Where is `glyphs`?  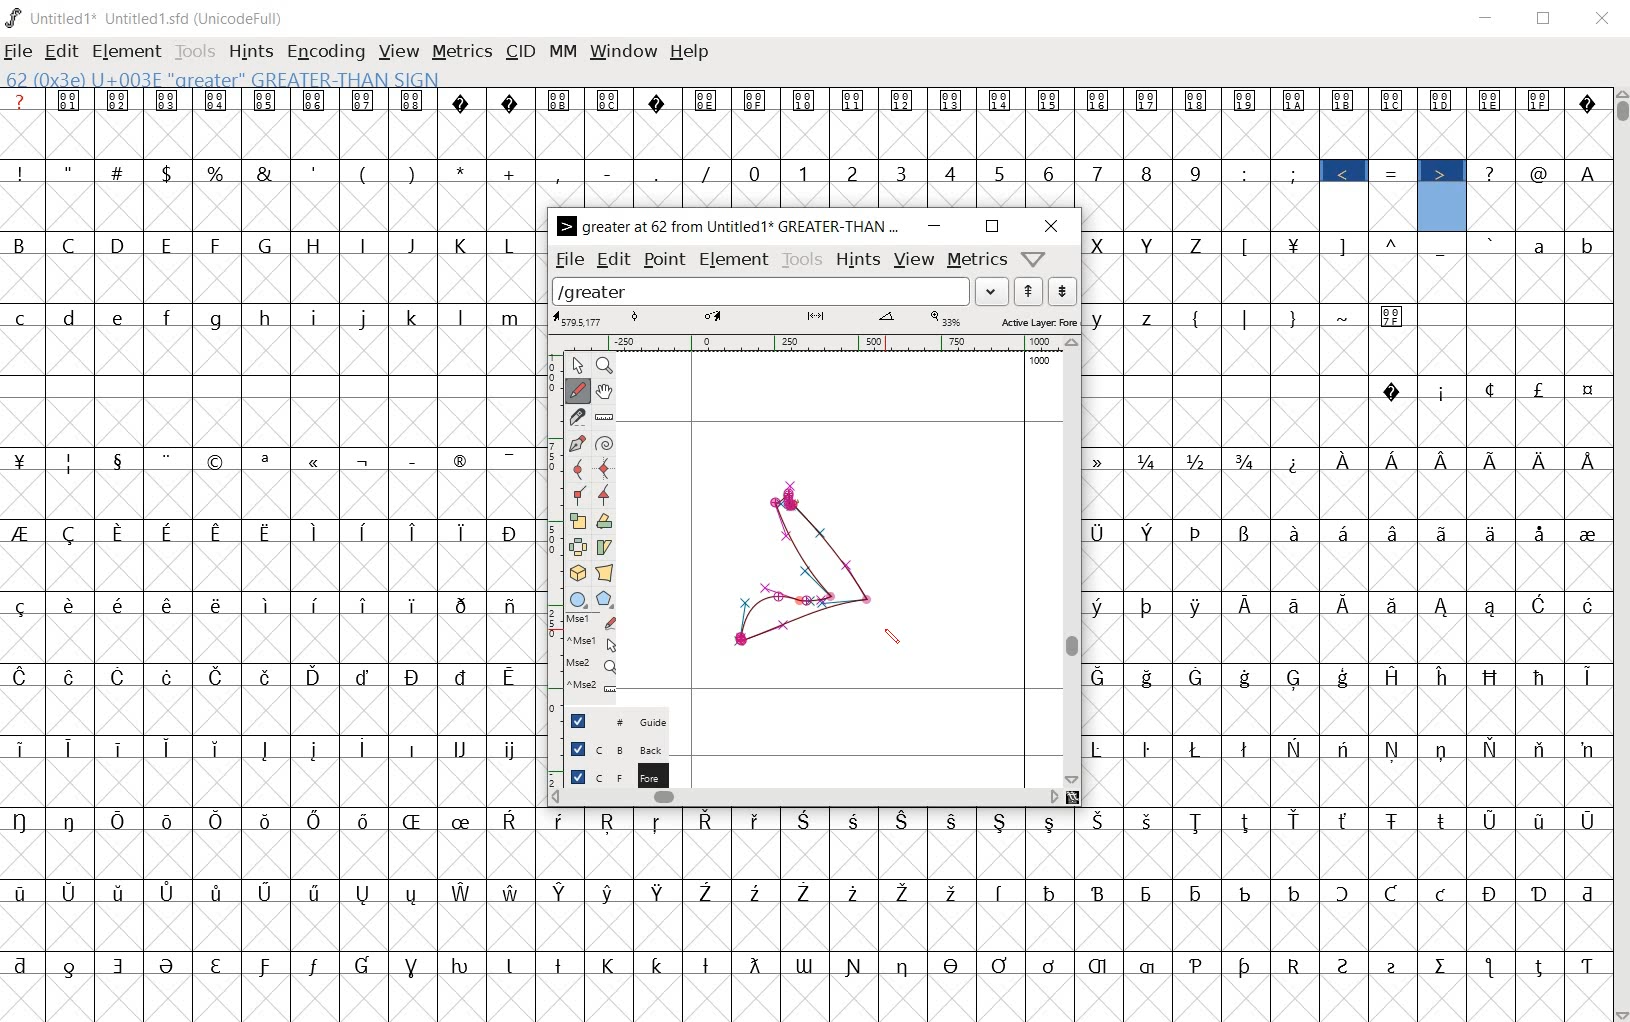
glyphs is located at coordinates (267, 547).